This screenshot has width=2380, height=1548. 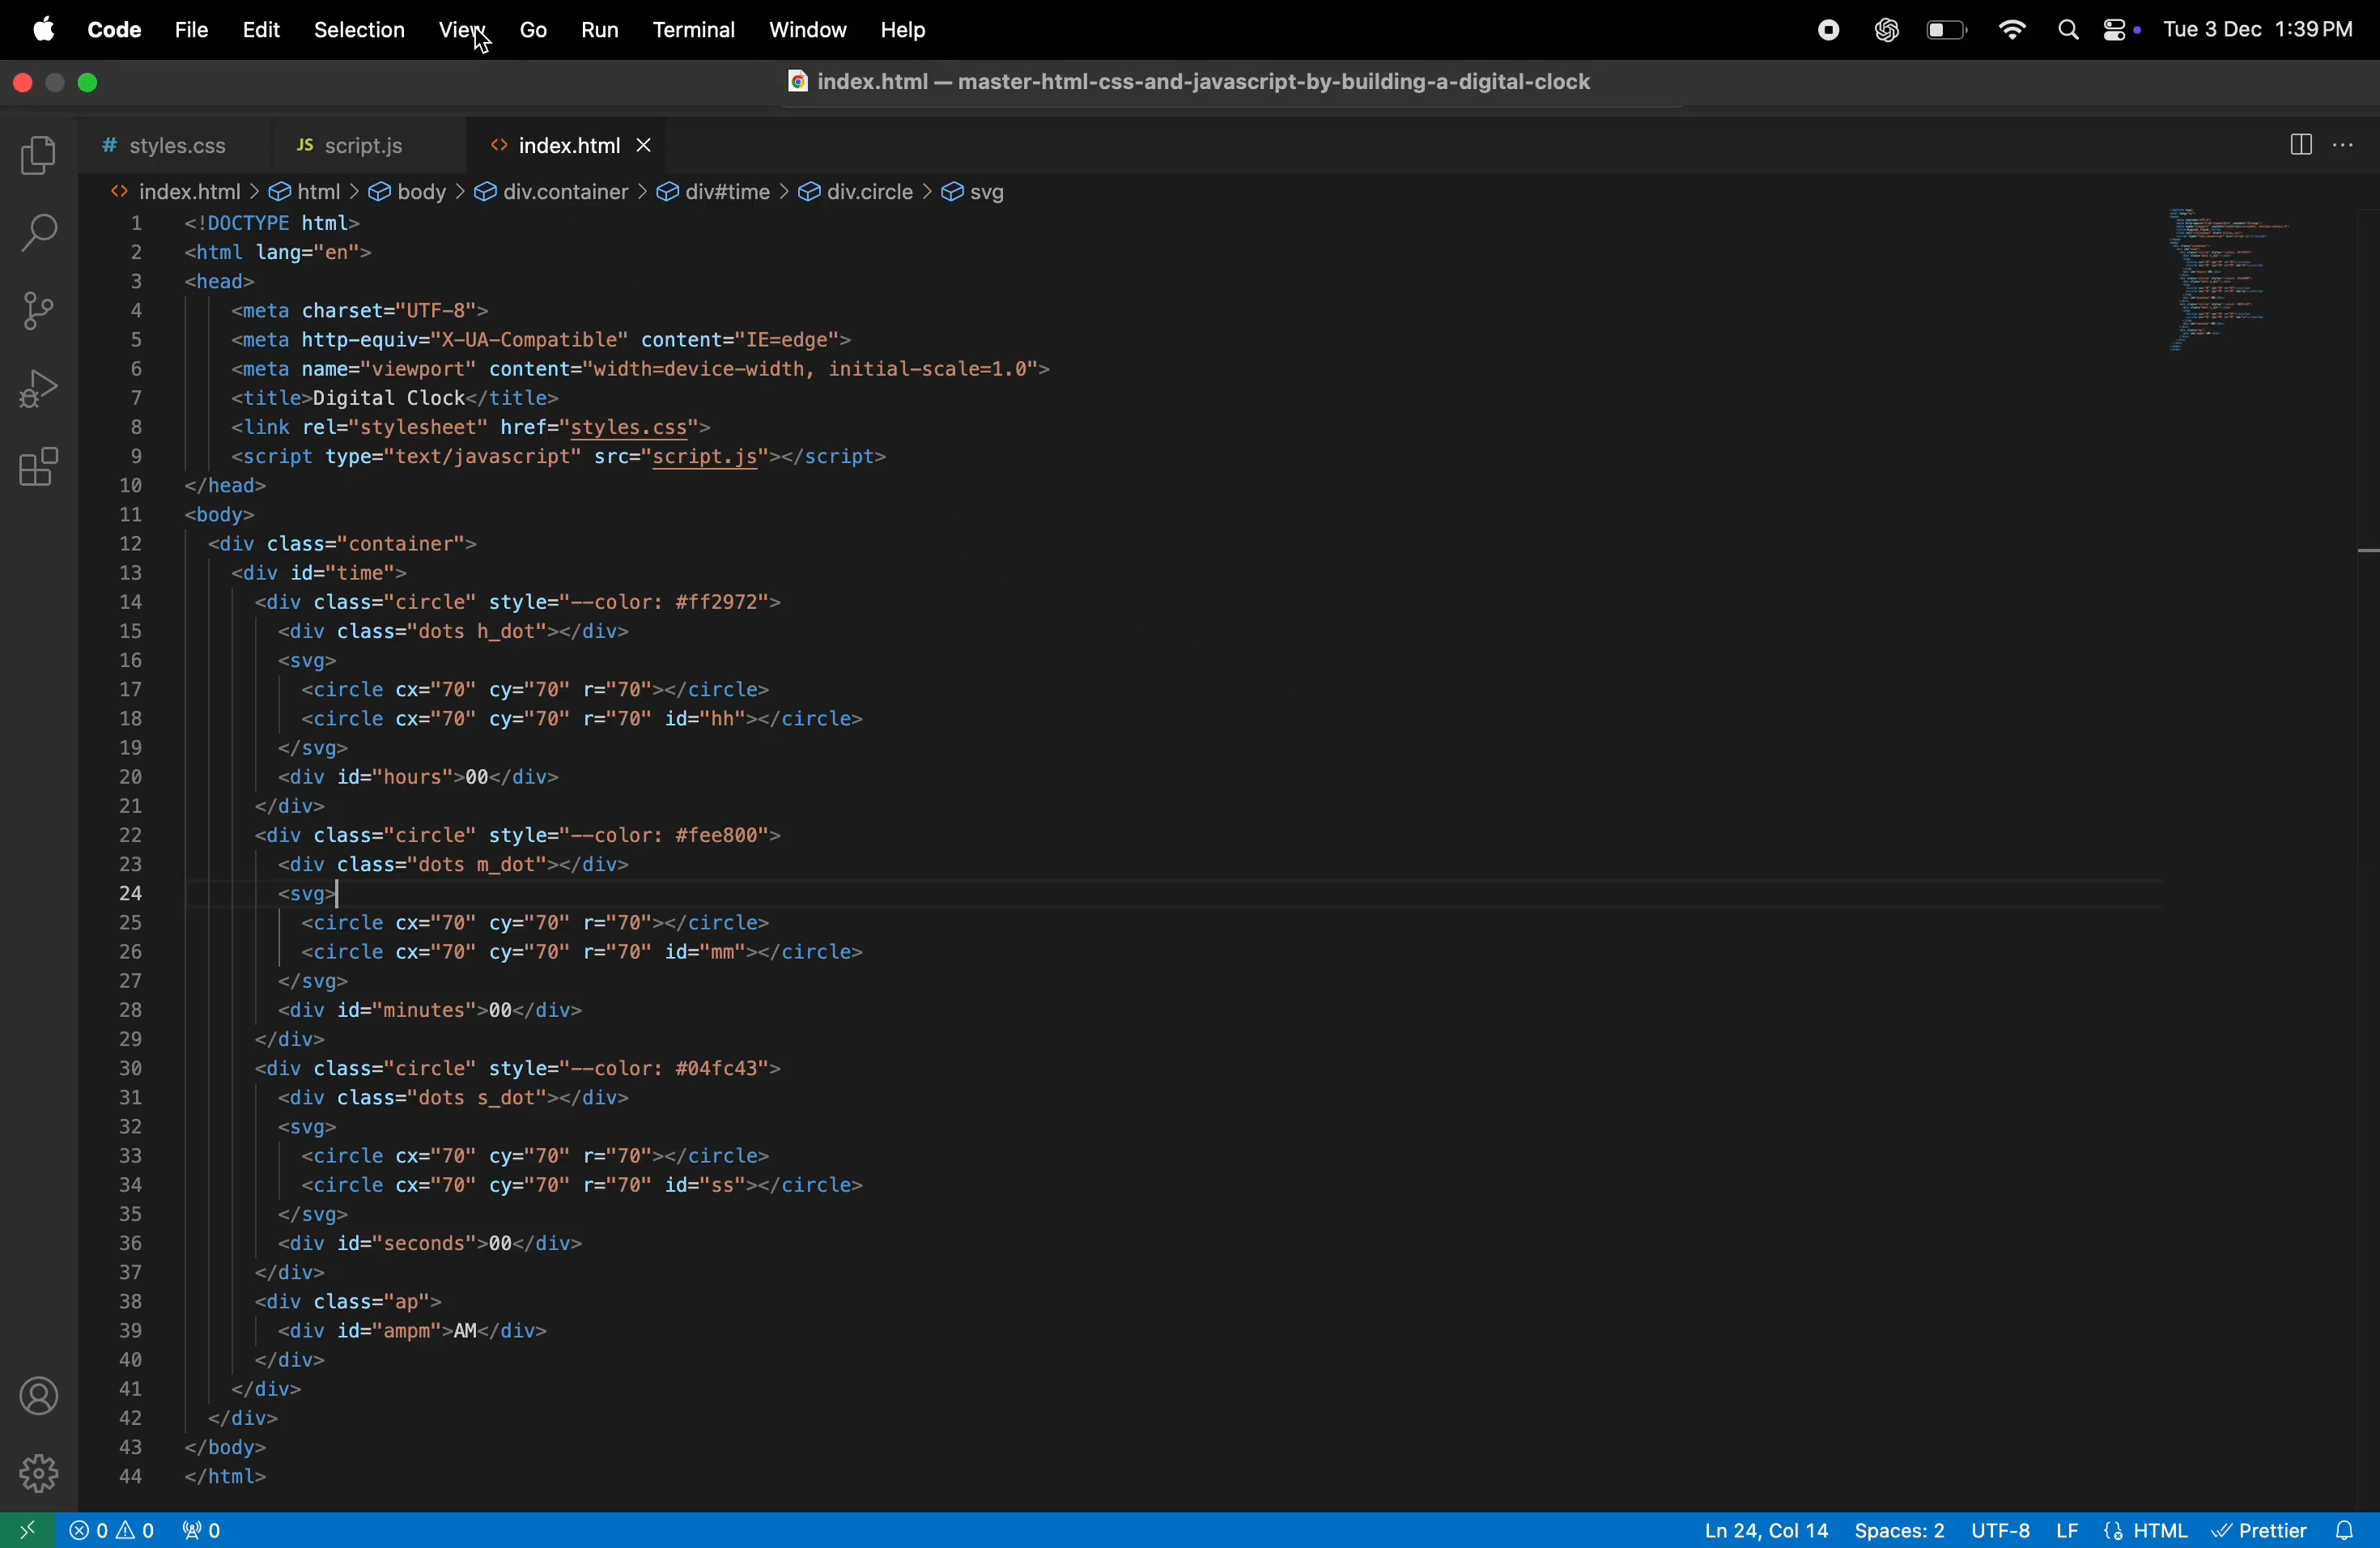 I want to click on go, so click(x=533, y=33).